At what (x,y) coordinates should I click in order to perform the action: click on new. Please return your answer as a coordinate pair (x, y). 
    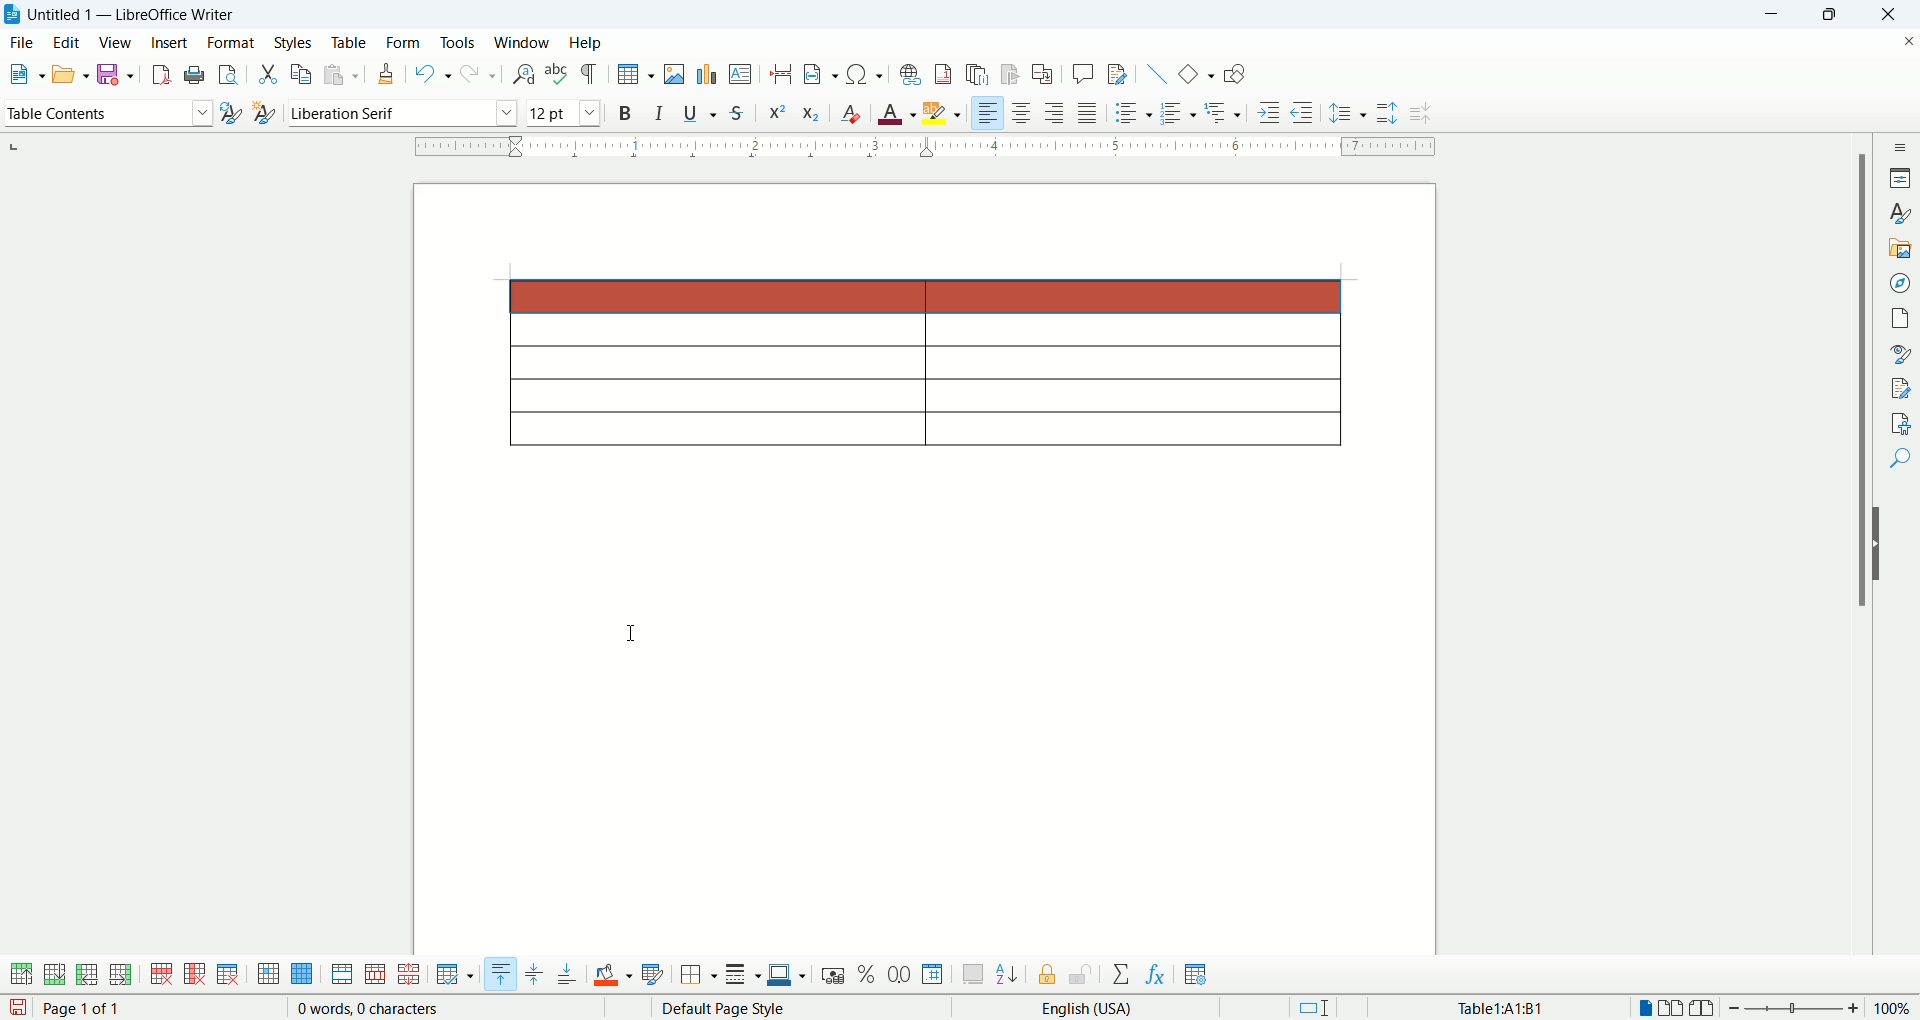
    Looking at the image, I should click on (24, 74).